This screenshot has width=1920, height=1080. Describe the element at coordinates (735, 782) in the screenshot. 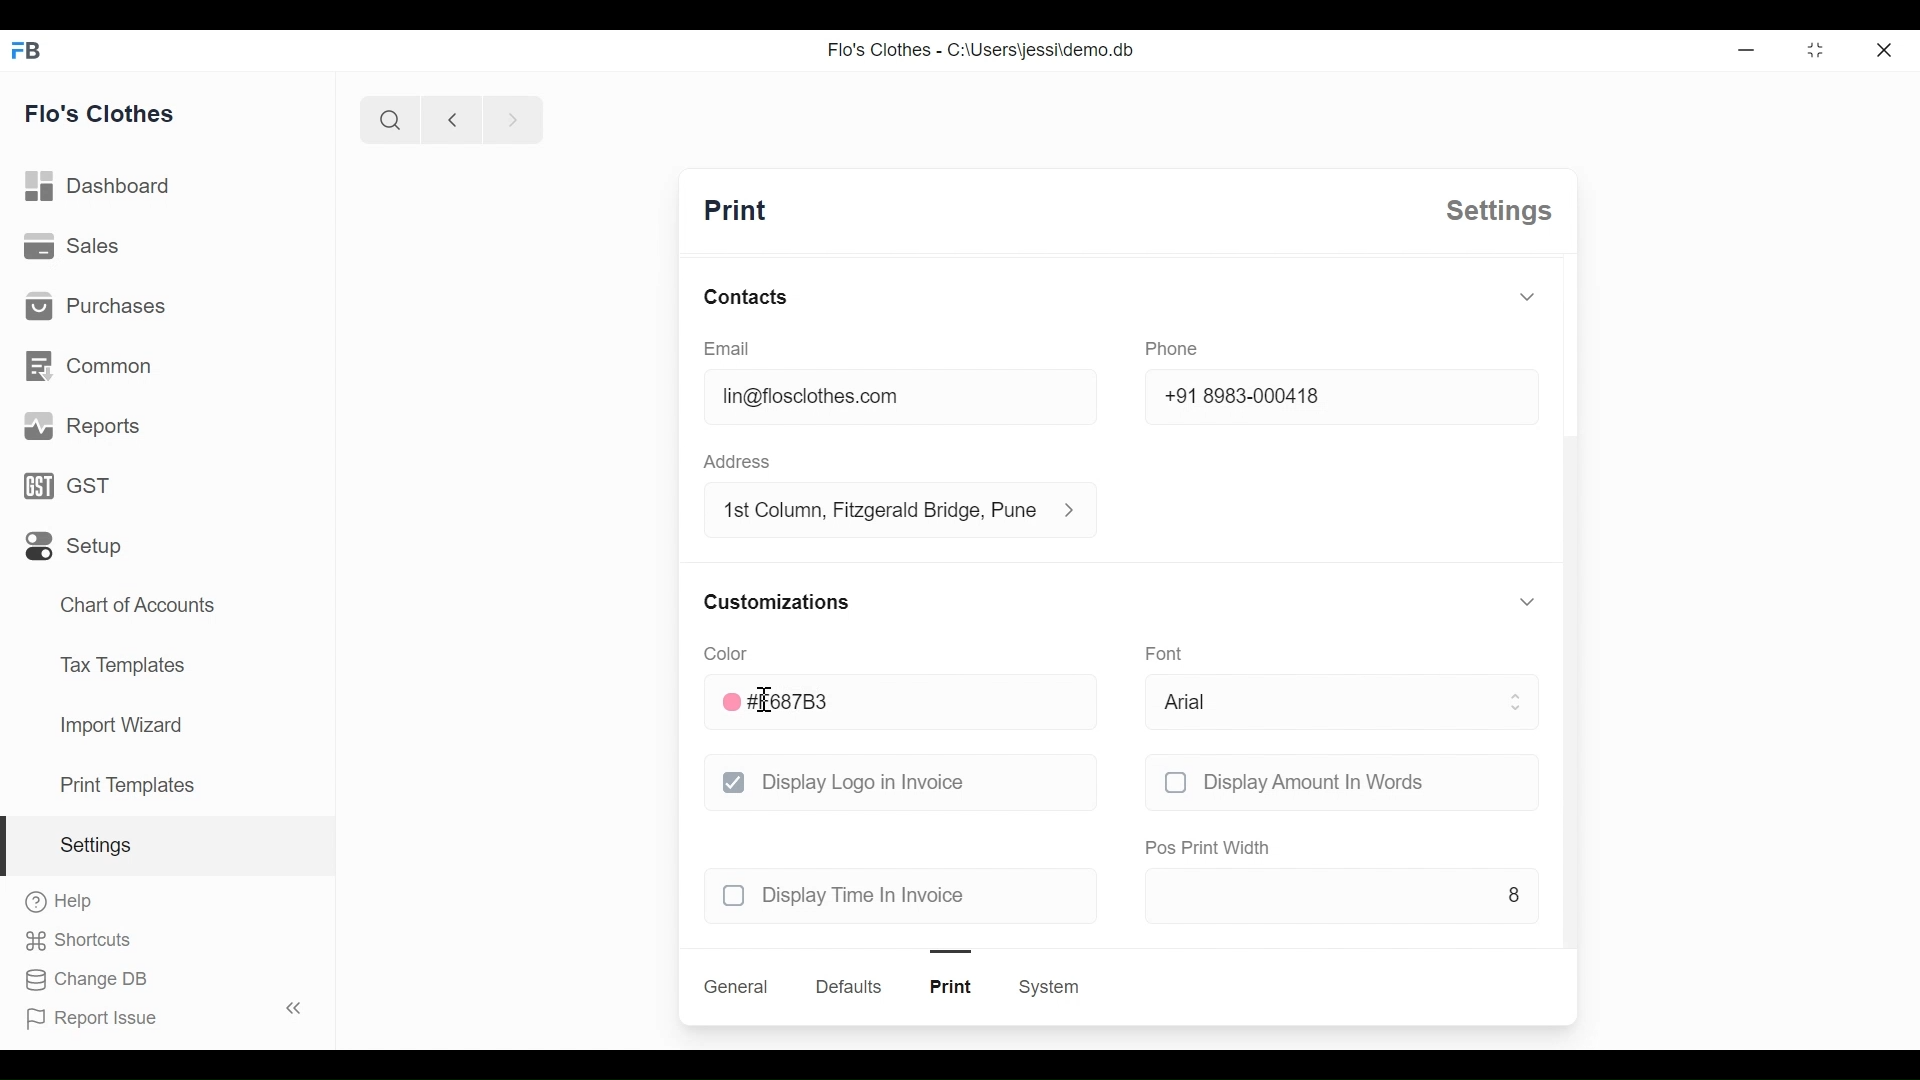

I see `checkbox` at that location.